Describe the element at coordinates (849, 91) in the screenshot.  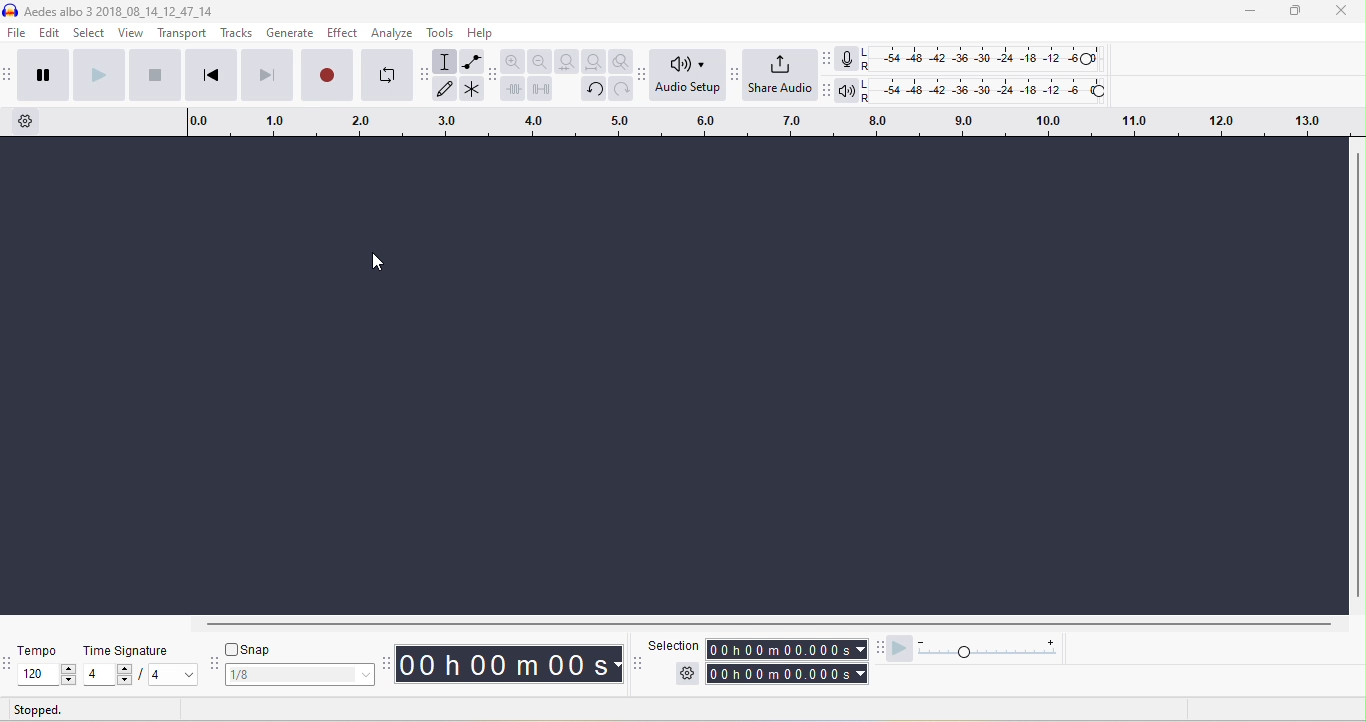
I see `playback meter` at that location.